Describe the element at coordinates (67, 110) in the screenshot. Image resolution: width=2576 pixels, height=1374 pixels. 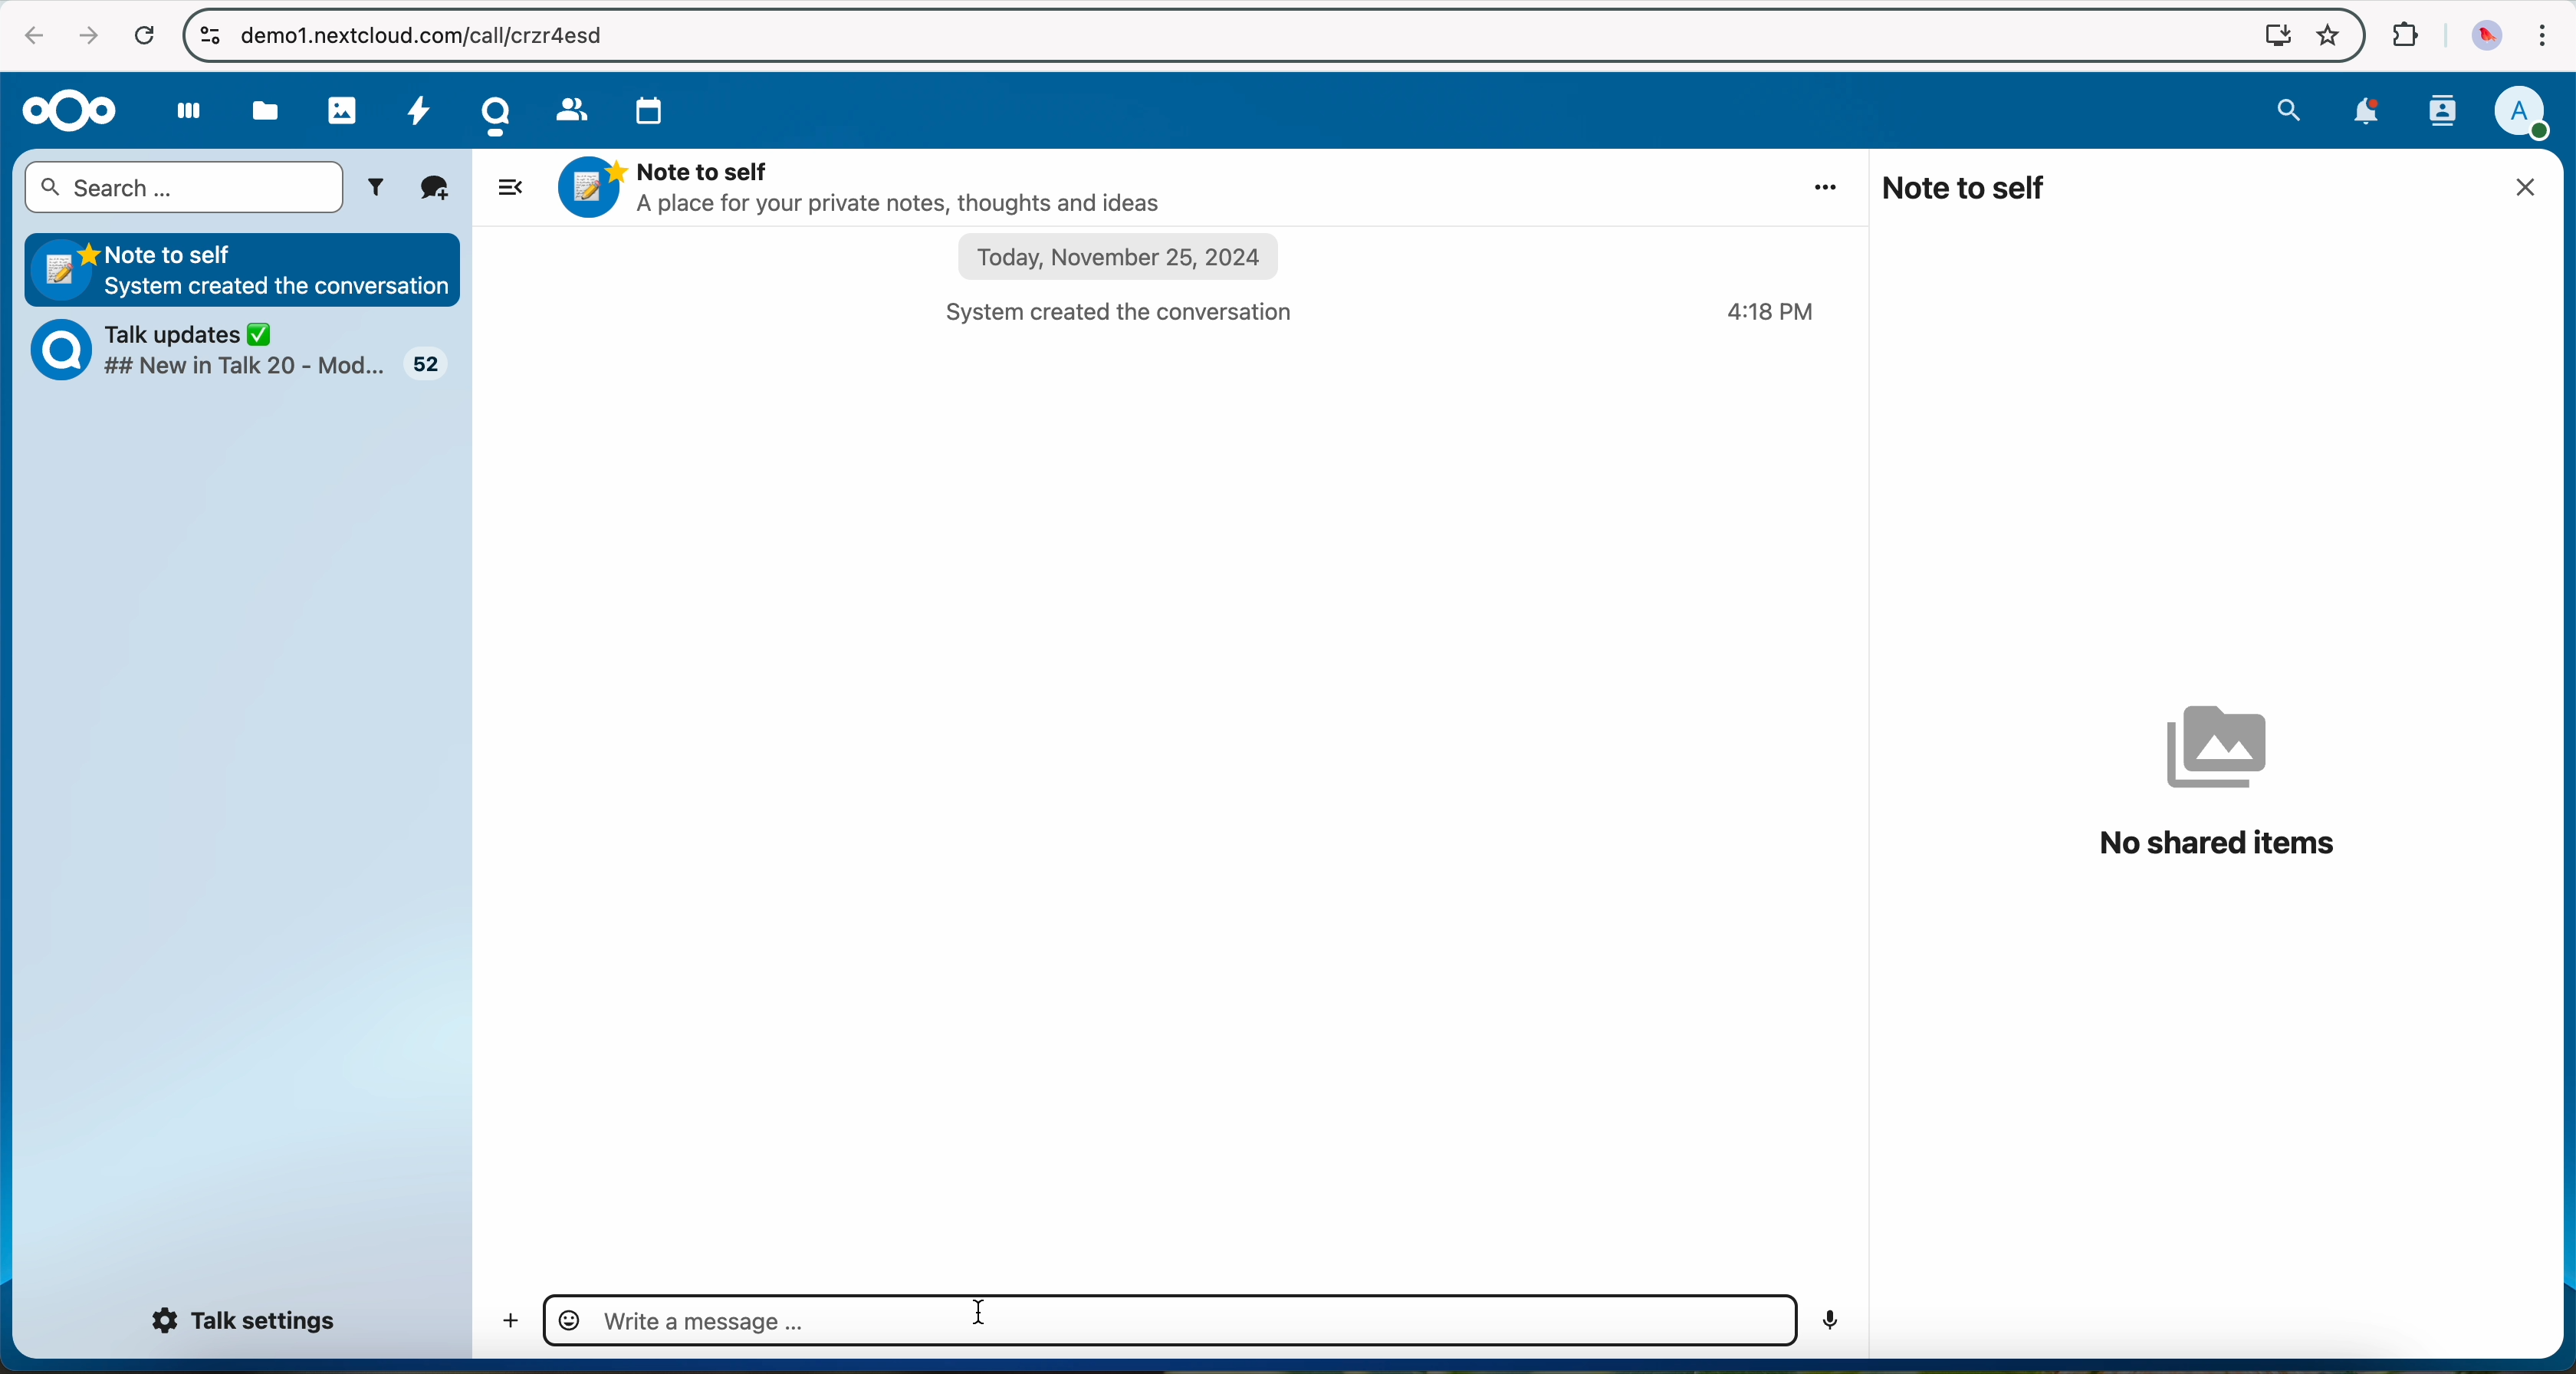
I see `Nextcloud logo` at that location.